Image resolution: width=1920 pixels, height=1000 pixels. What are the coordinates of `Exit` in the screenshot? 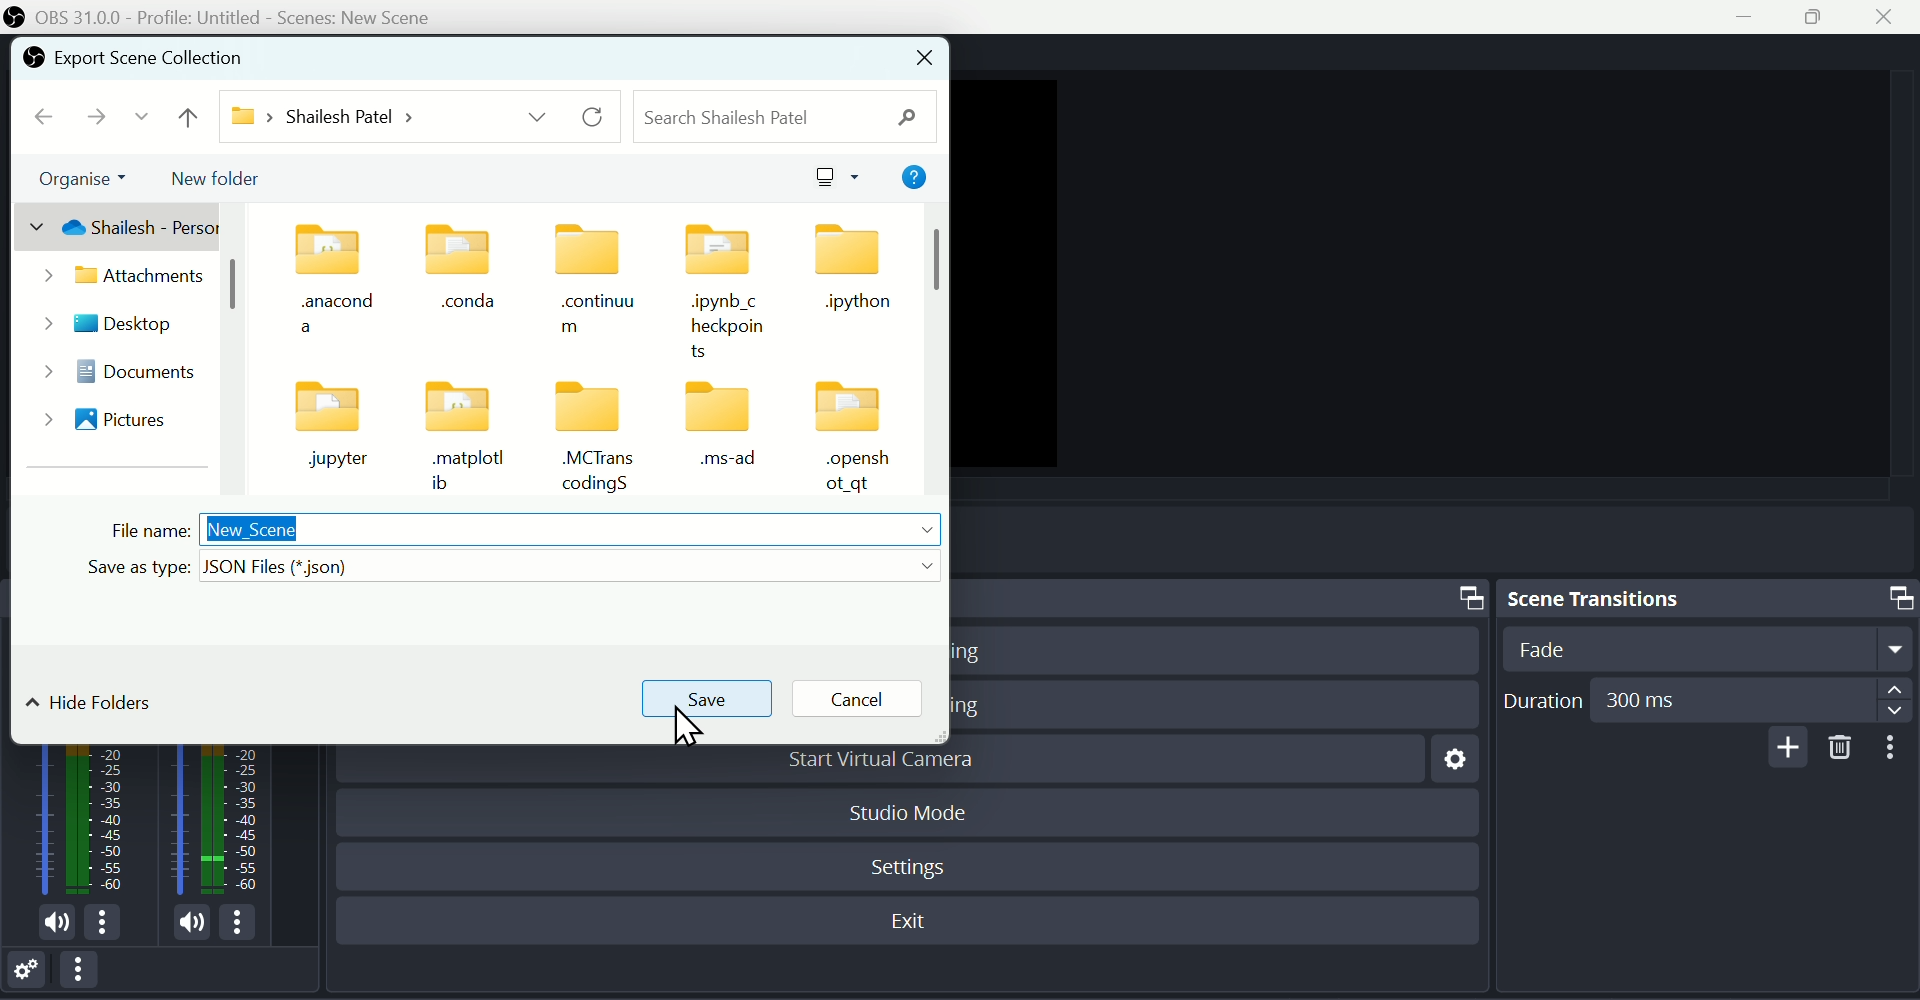 It's located at (916, 922).